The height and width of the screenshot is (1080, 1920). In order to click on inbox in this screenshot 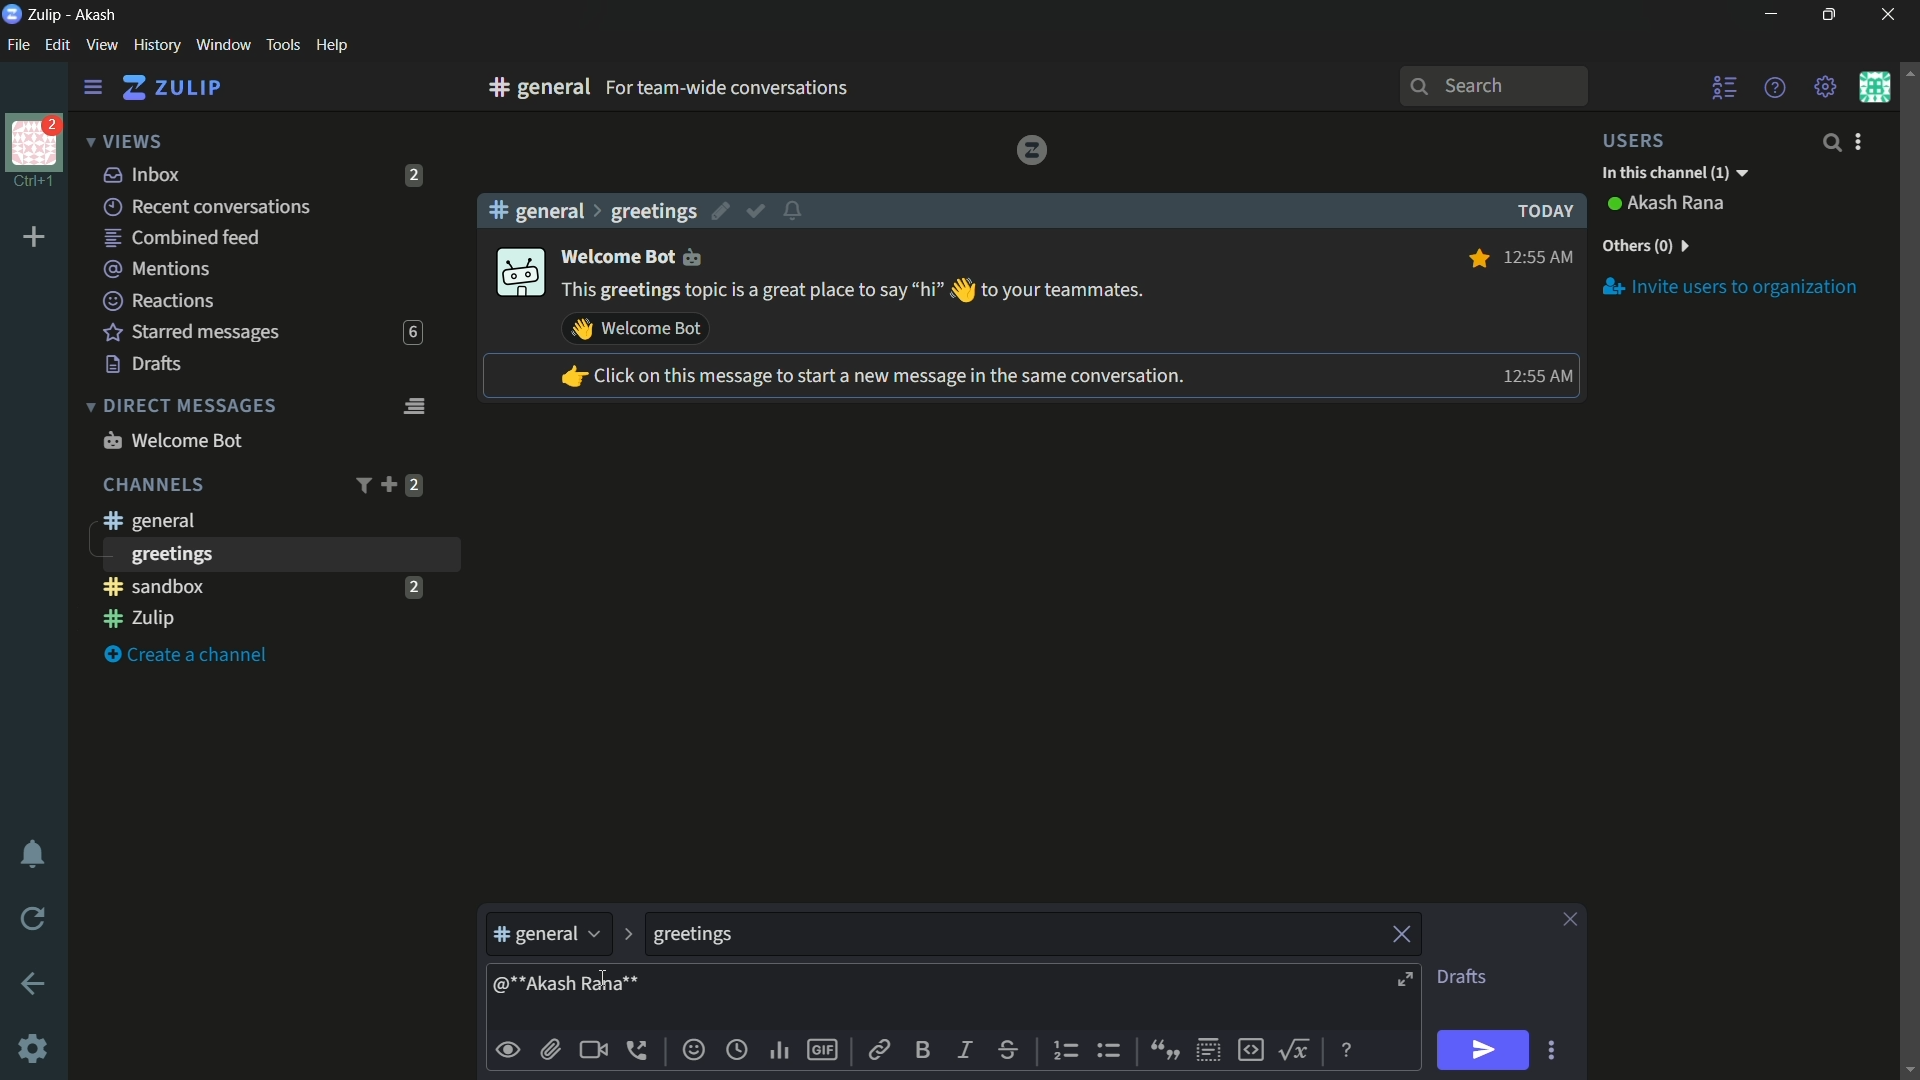, I will do `click(143, 174)`.